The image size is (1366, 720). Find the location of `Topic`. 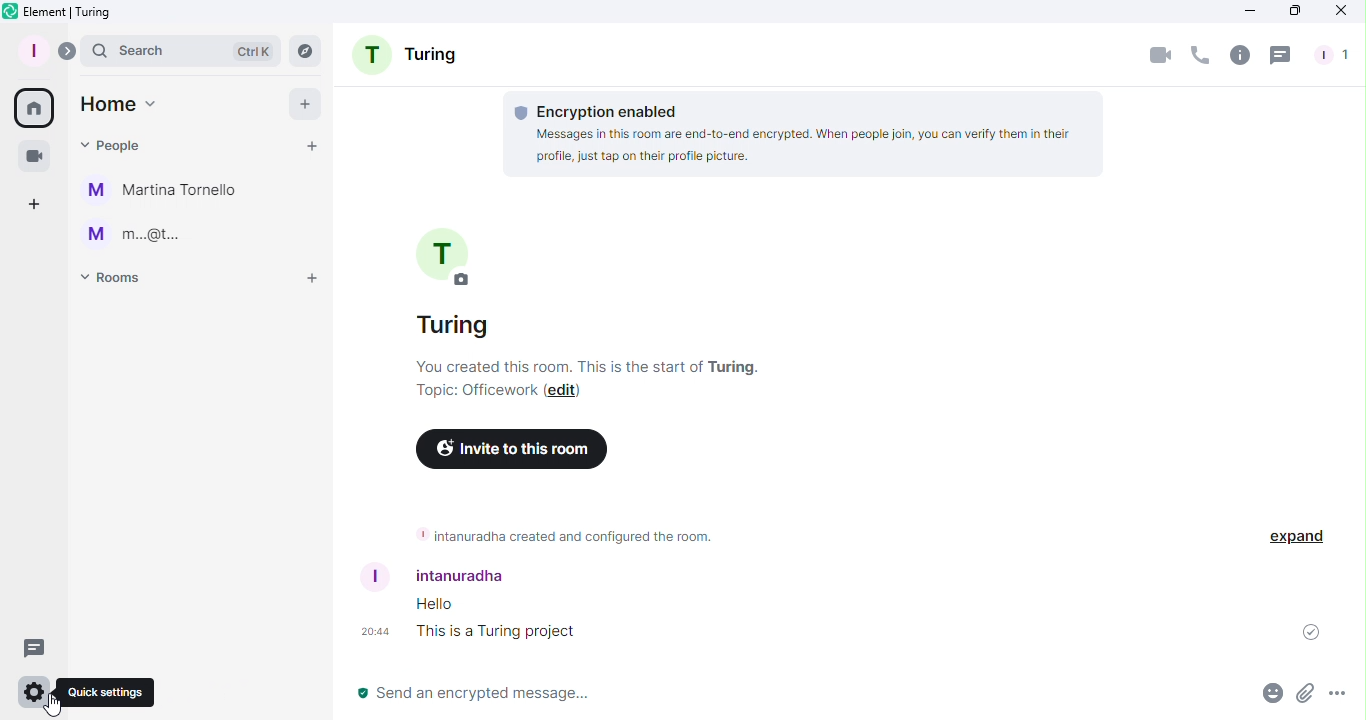

Topic is located at coordinates (476, 393).